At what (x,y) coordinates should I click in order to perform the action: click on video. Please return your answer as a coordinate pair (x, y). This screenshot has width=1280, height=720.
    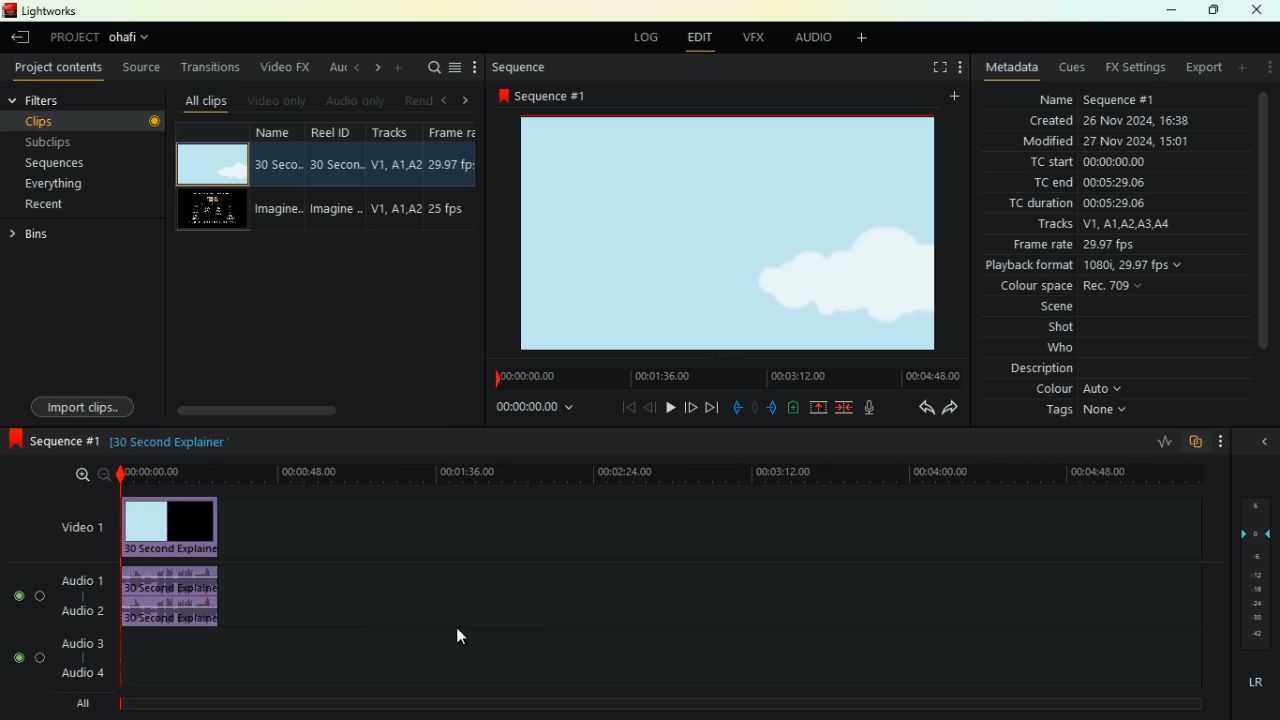
    Looking at the image, I should click on (171, 525).